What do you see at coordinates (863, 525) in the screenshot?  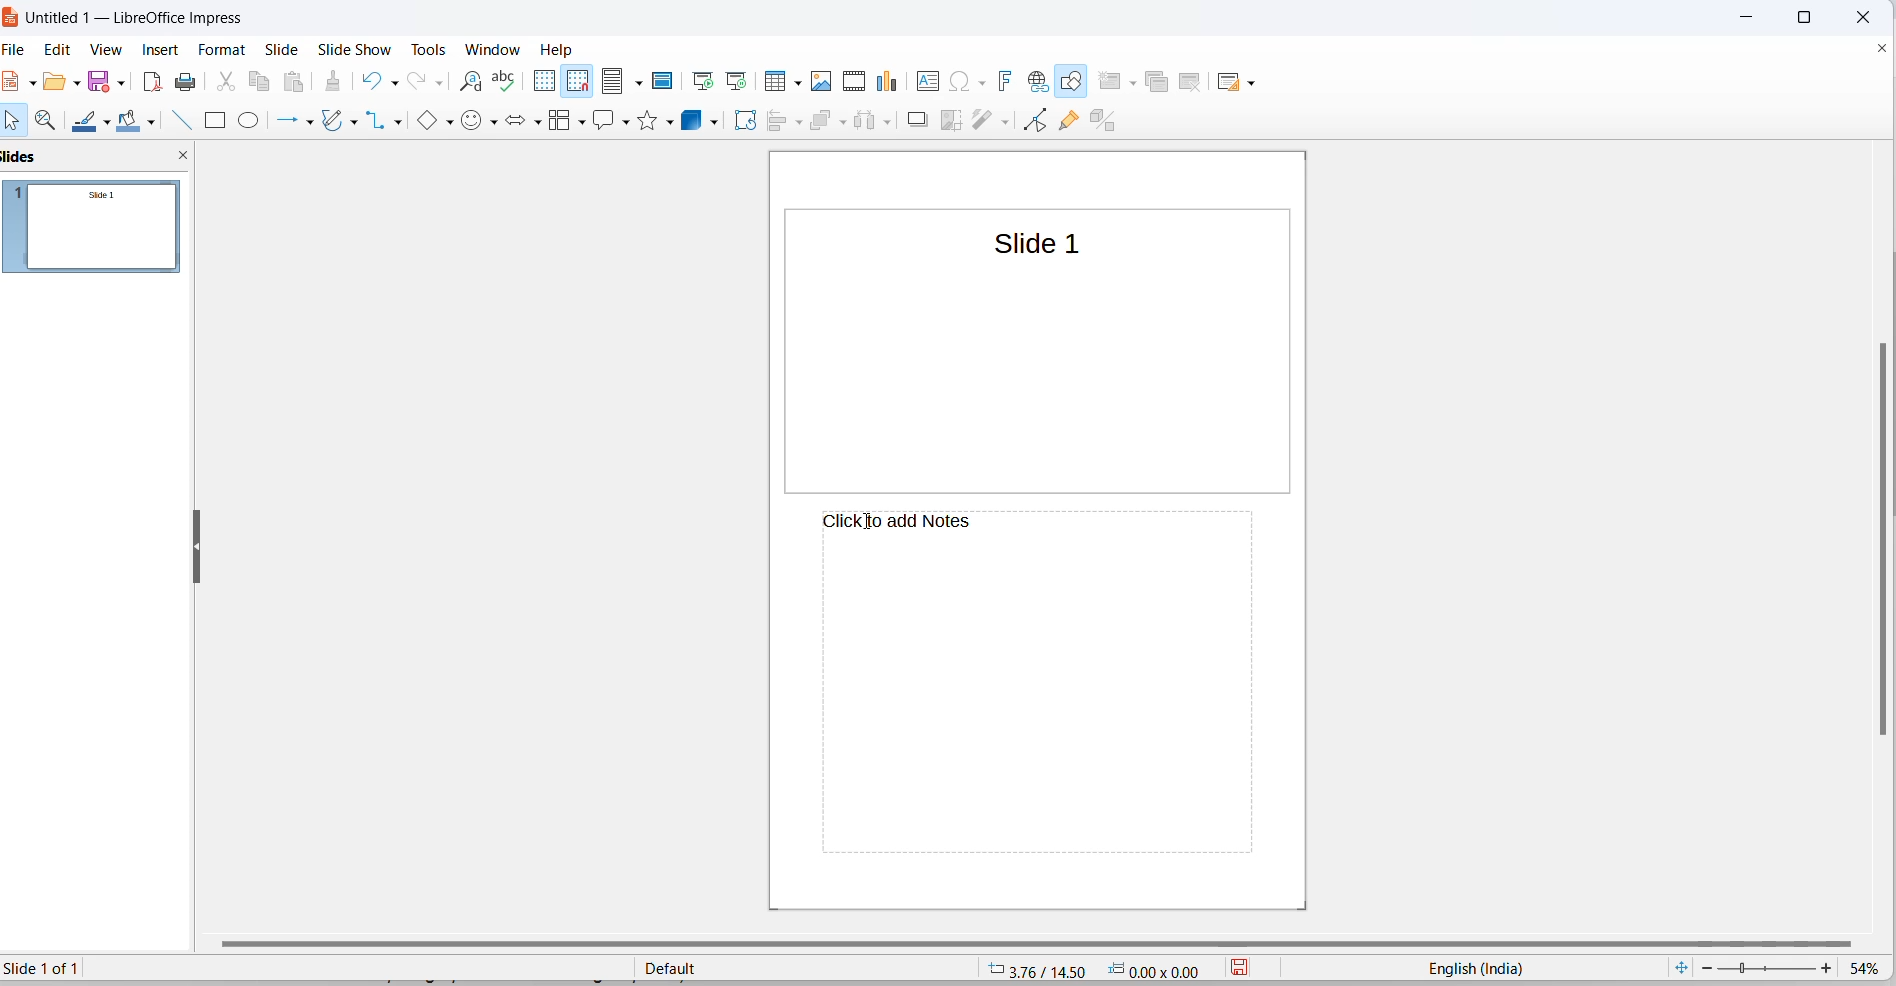 I see `cursor` at bounding box center [863, 525].